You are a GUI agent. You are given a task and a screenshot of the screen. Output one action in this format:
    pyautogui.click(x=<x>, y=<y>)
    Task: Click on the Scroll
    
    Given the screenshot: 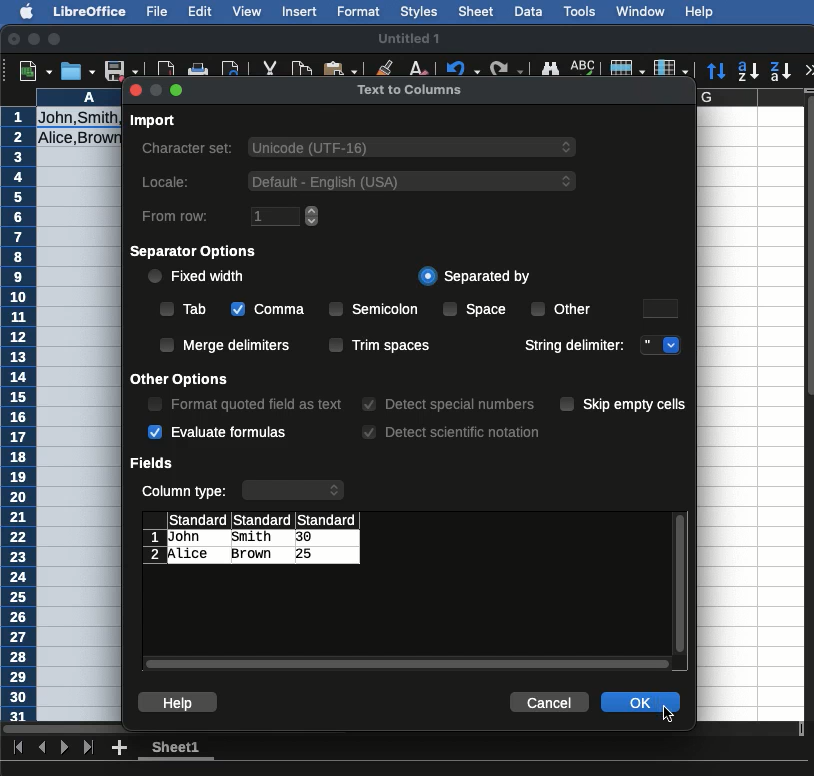 What is the action you would take?
    pyautogui.click(x=809, y=424)
    